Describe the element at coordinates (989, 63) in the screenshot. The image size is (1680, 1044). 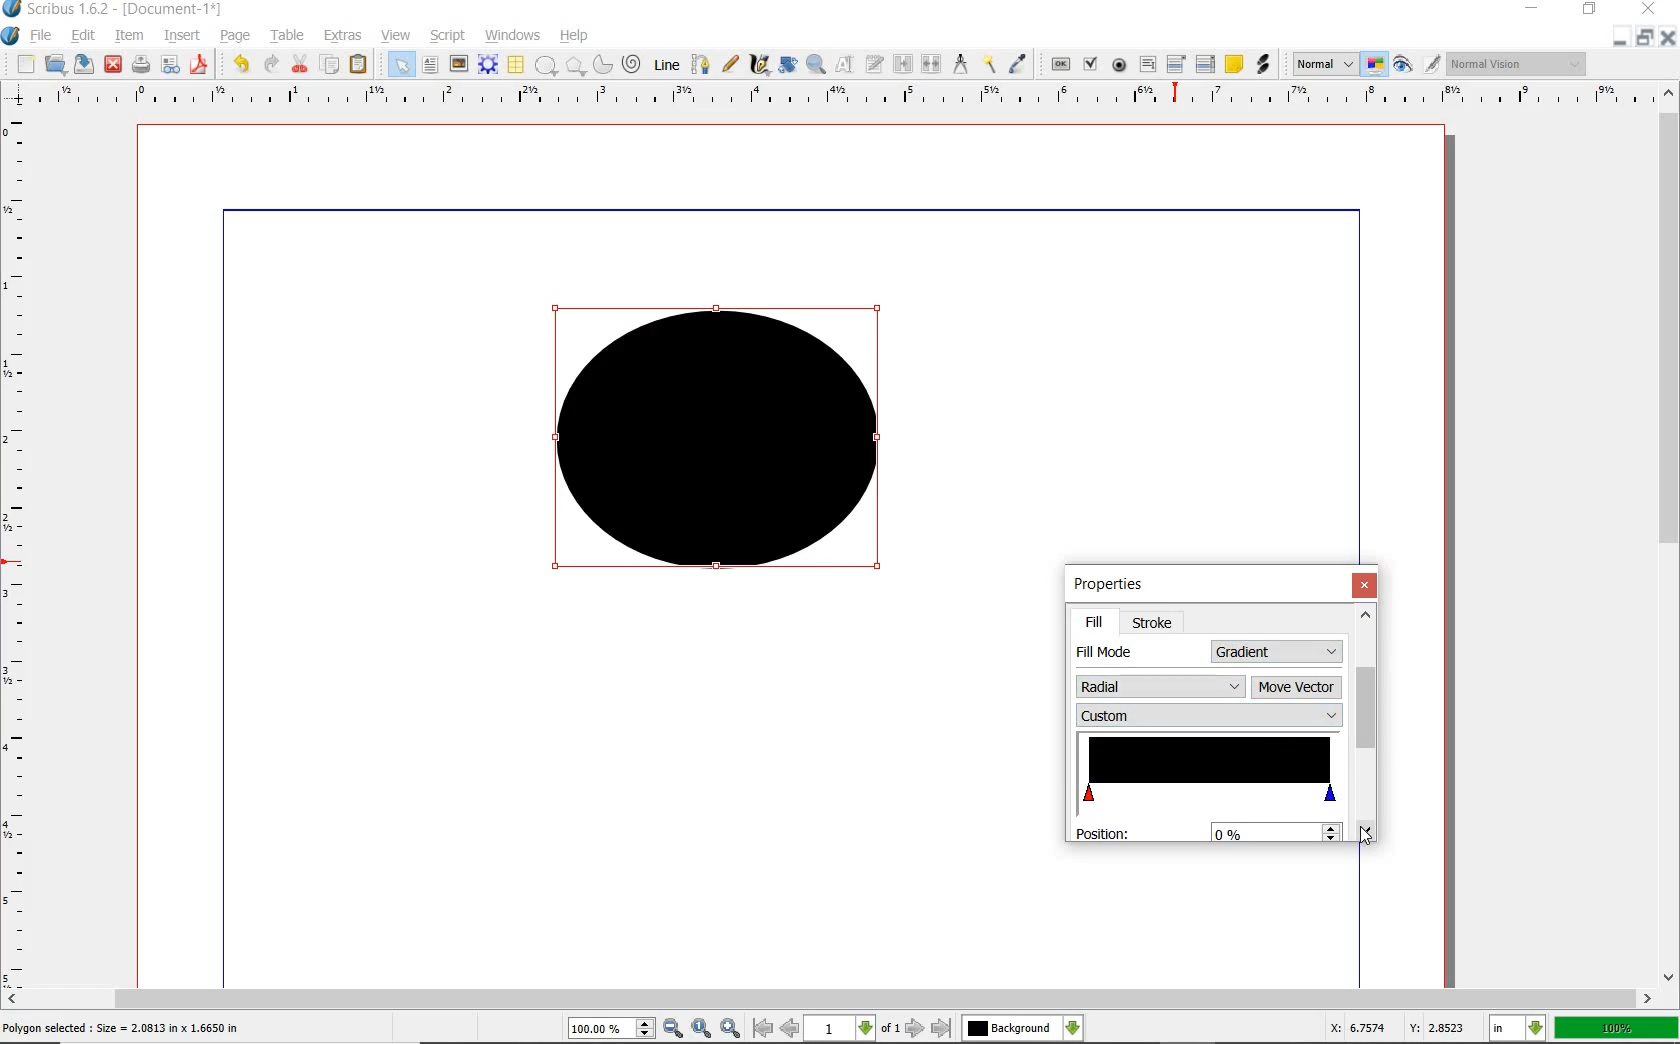
I see `COPY ITEM PROPERTIES` at that location.